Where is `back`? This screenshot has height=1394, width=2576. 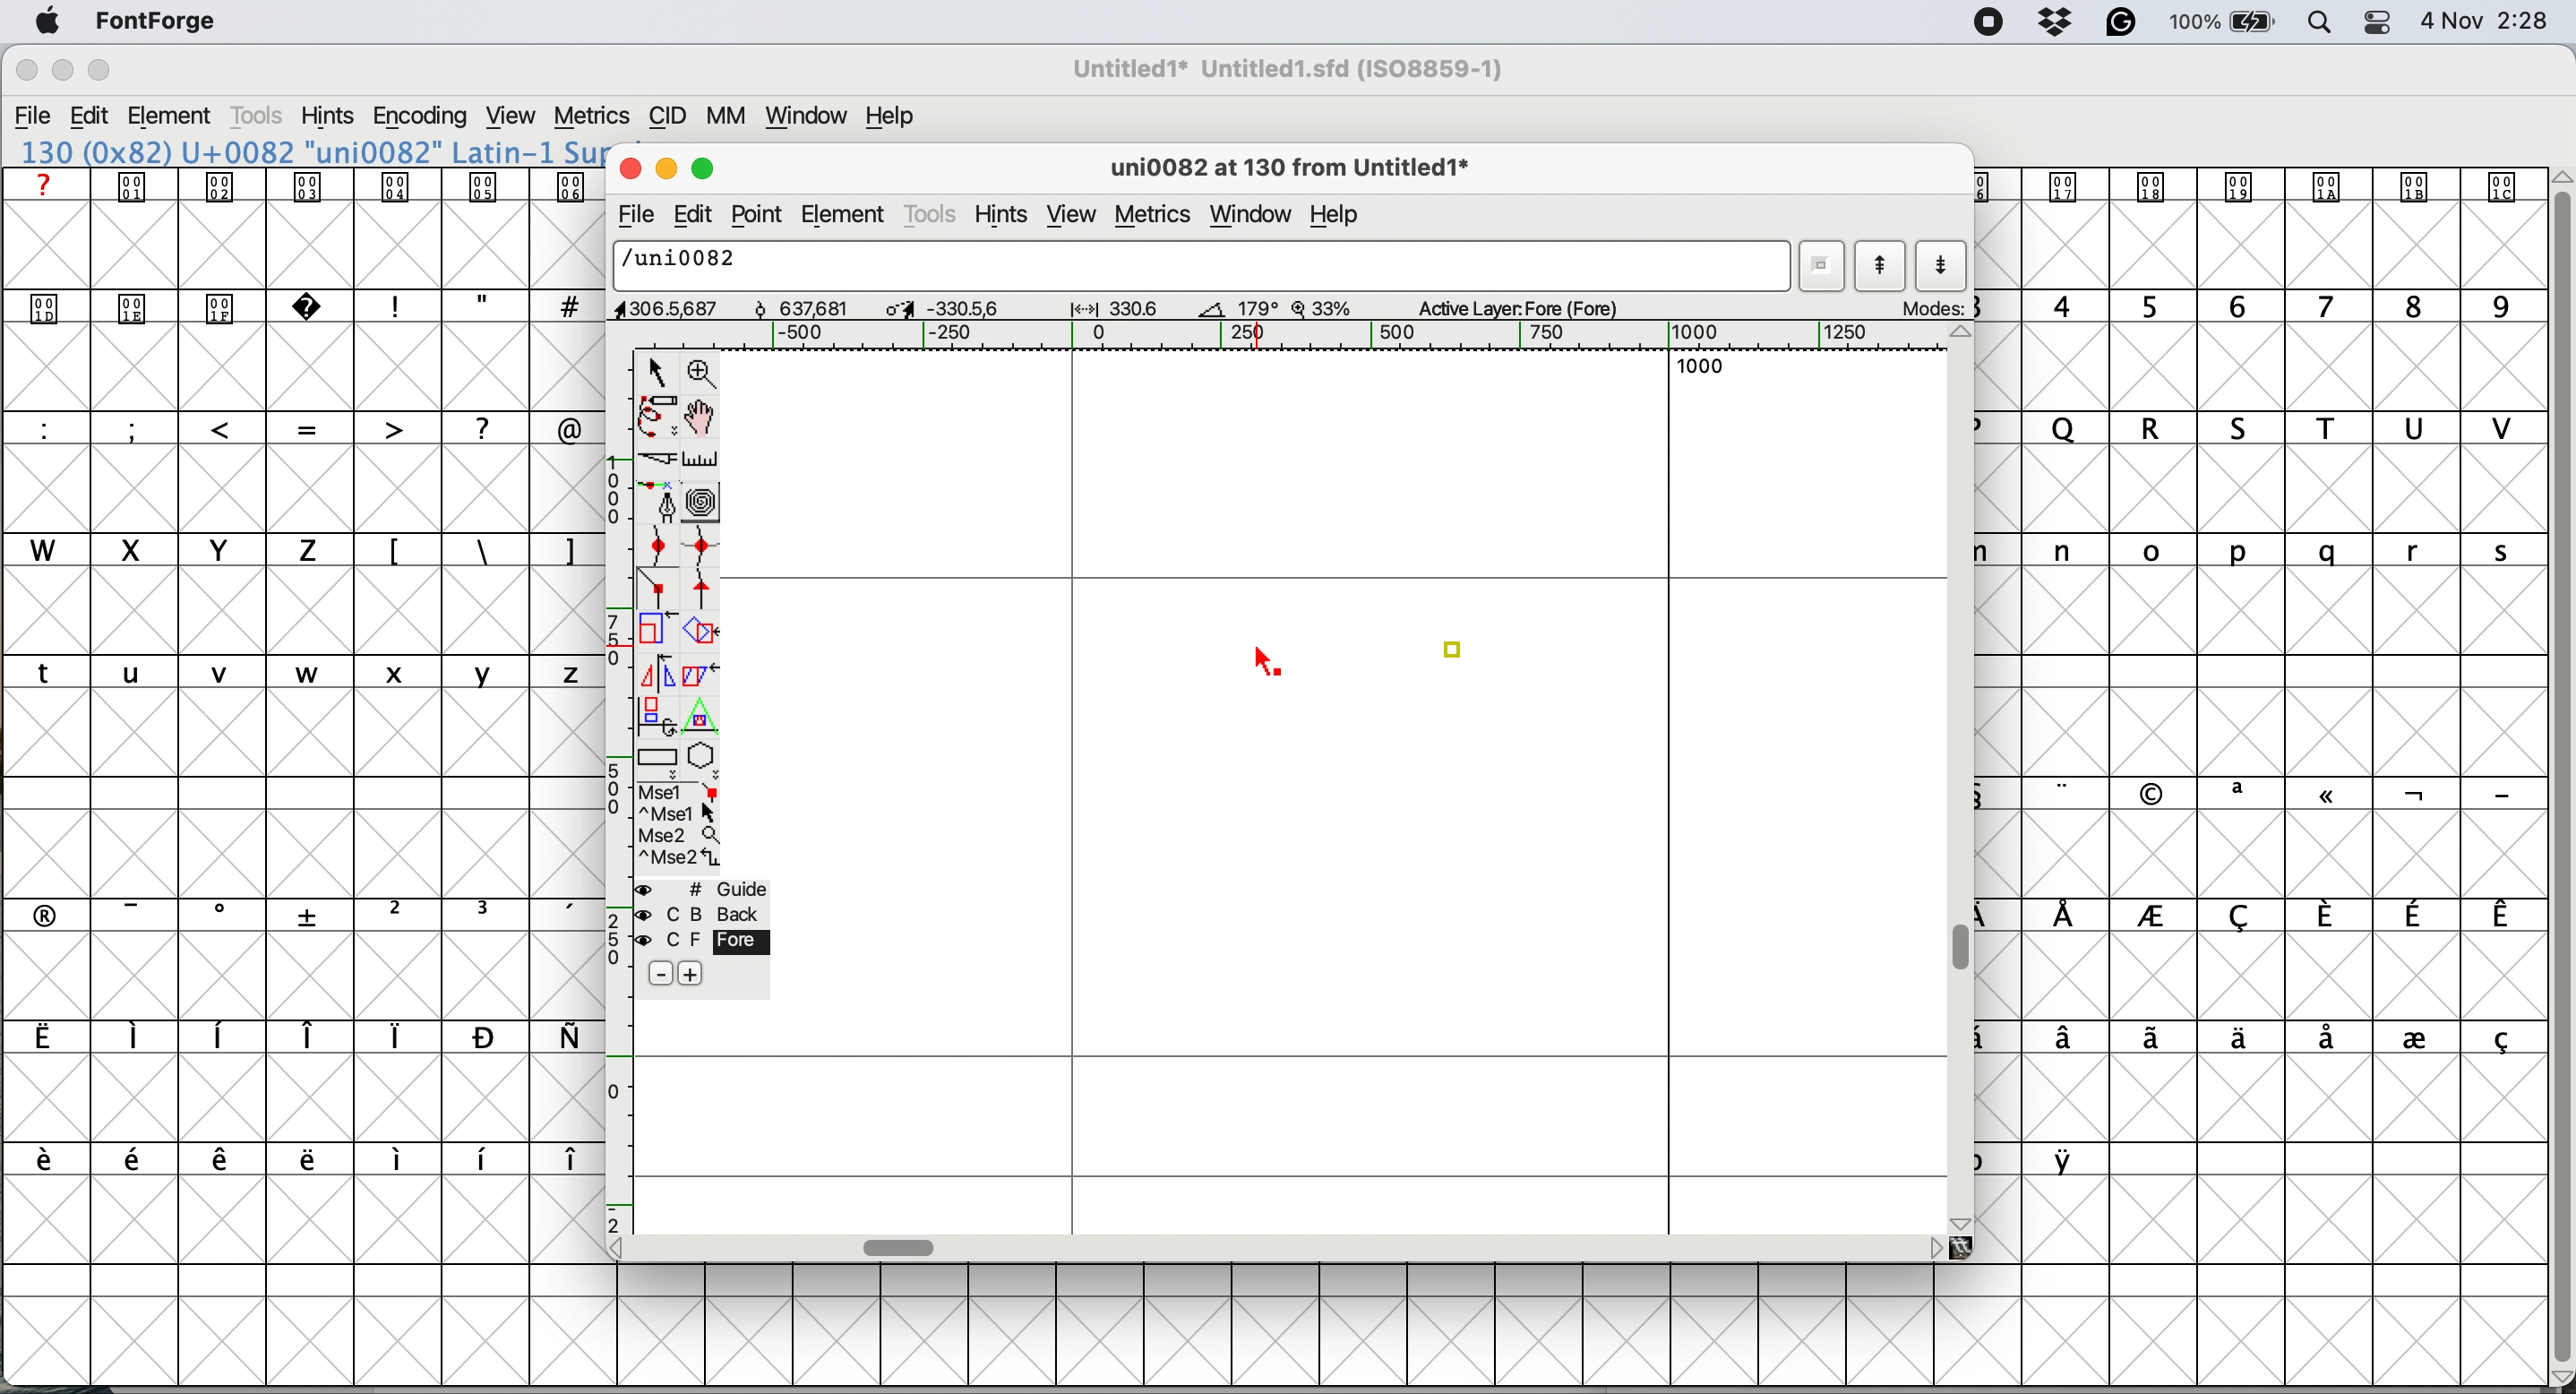
back is located at coordinates (704, 914).